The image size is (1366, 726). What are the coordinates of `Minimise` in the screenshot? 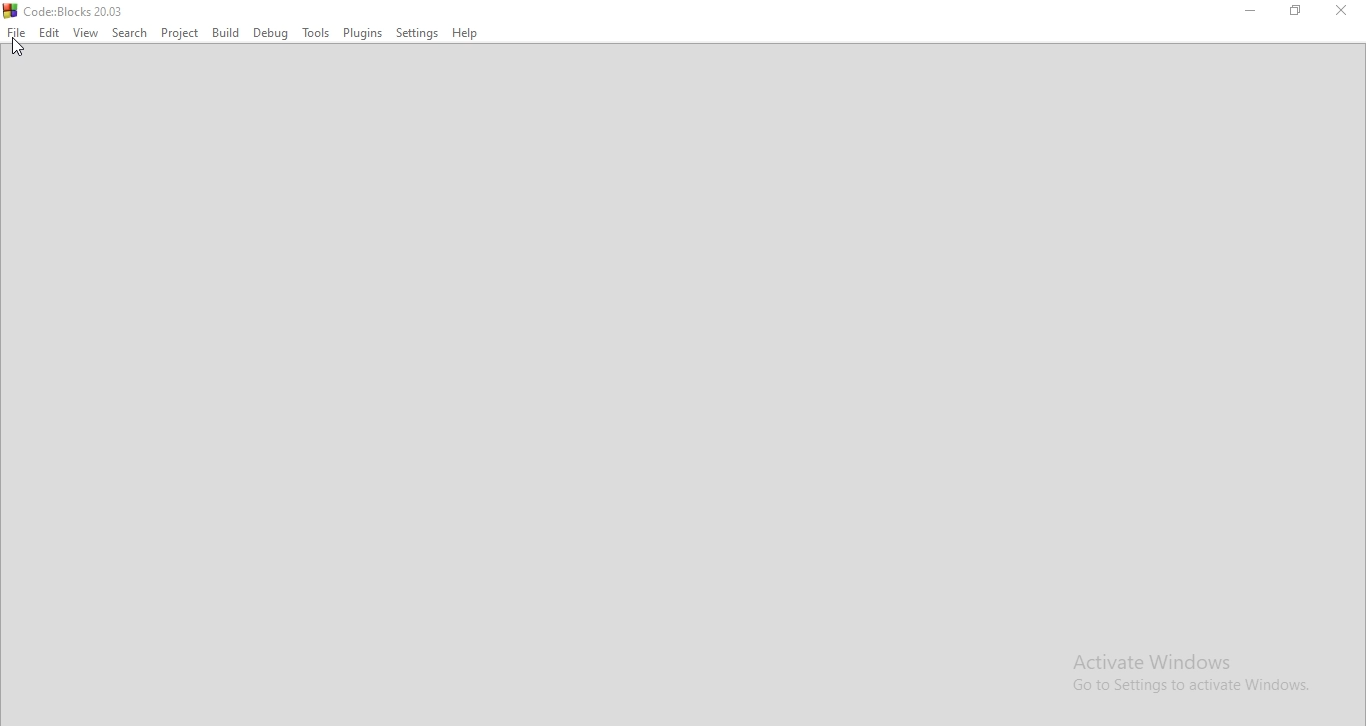 It's located at (1243, 10).